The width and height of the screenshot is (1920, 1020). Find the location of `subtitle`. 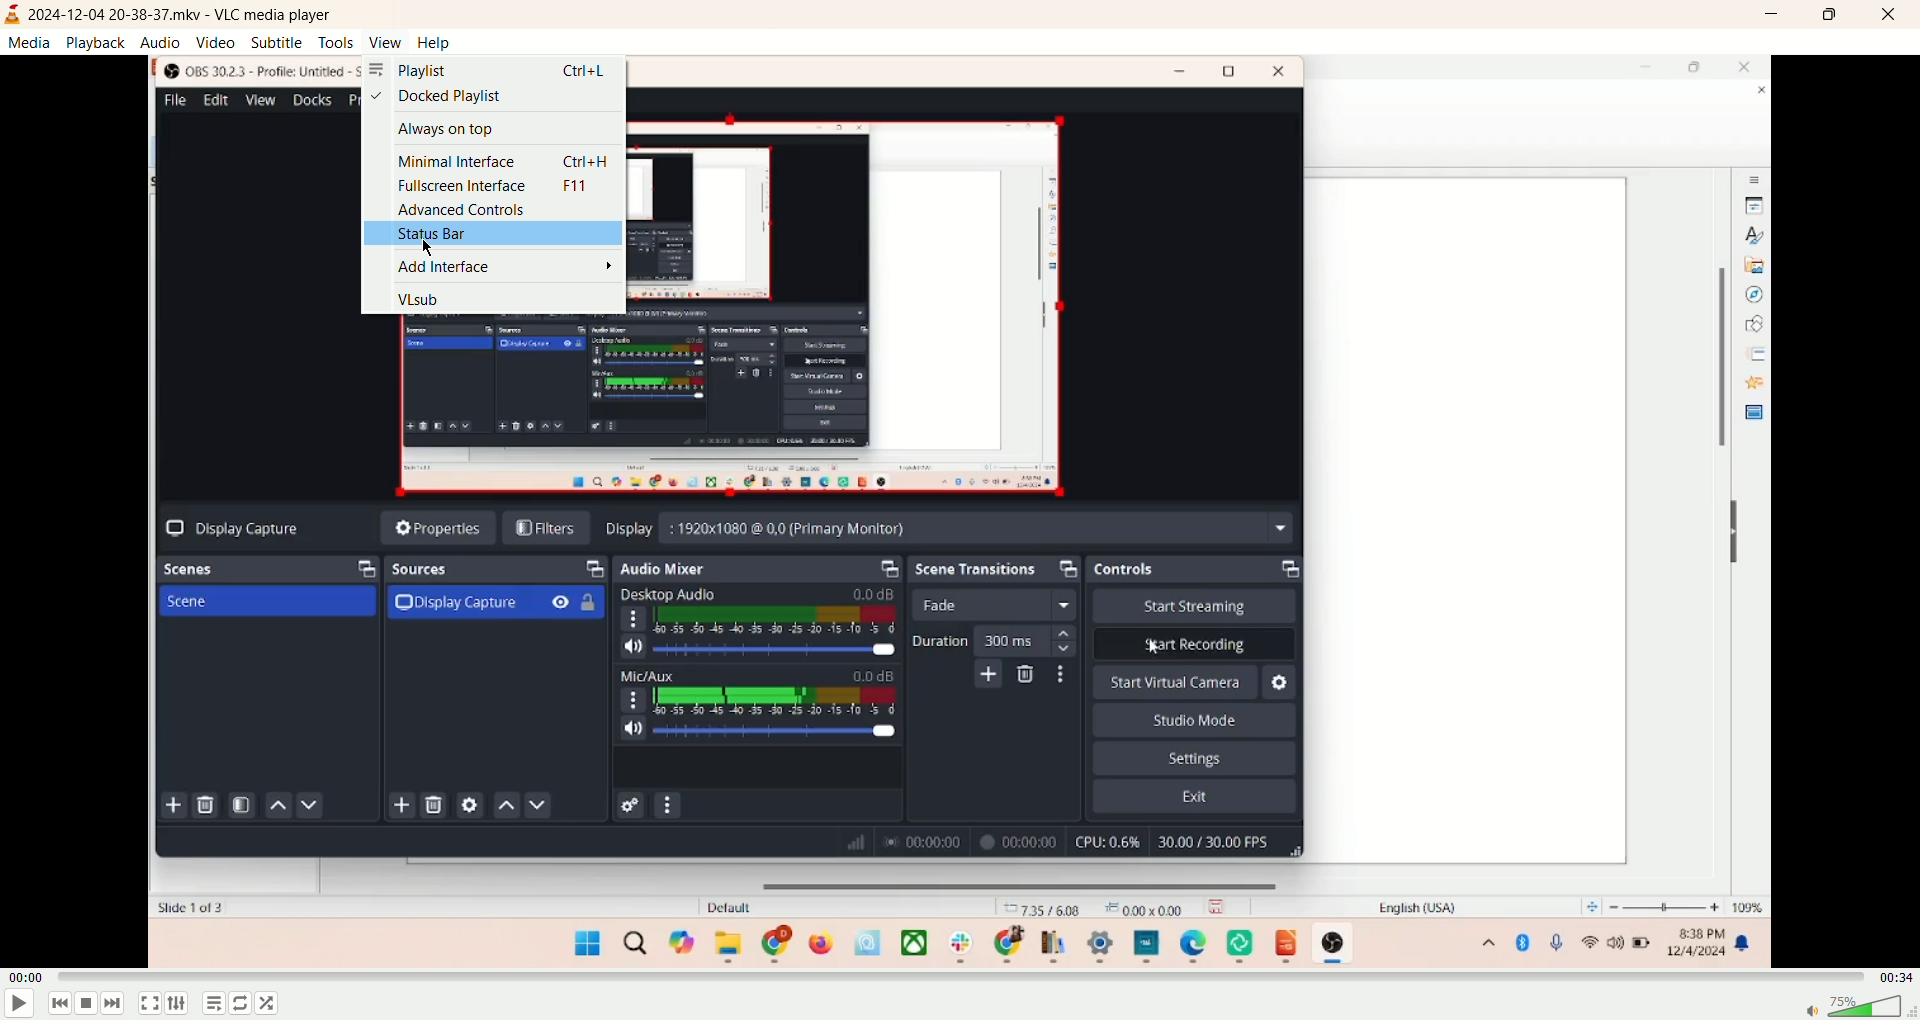

subtitle is located at coordinates (277, 41).